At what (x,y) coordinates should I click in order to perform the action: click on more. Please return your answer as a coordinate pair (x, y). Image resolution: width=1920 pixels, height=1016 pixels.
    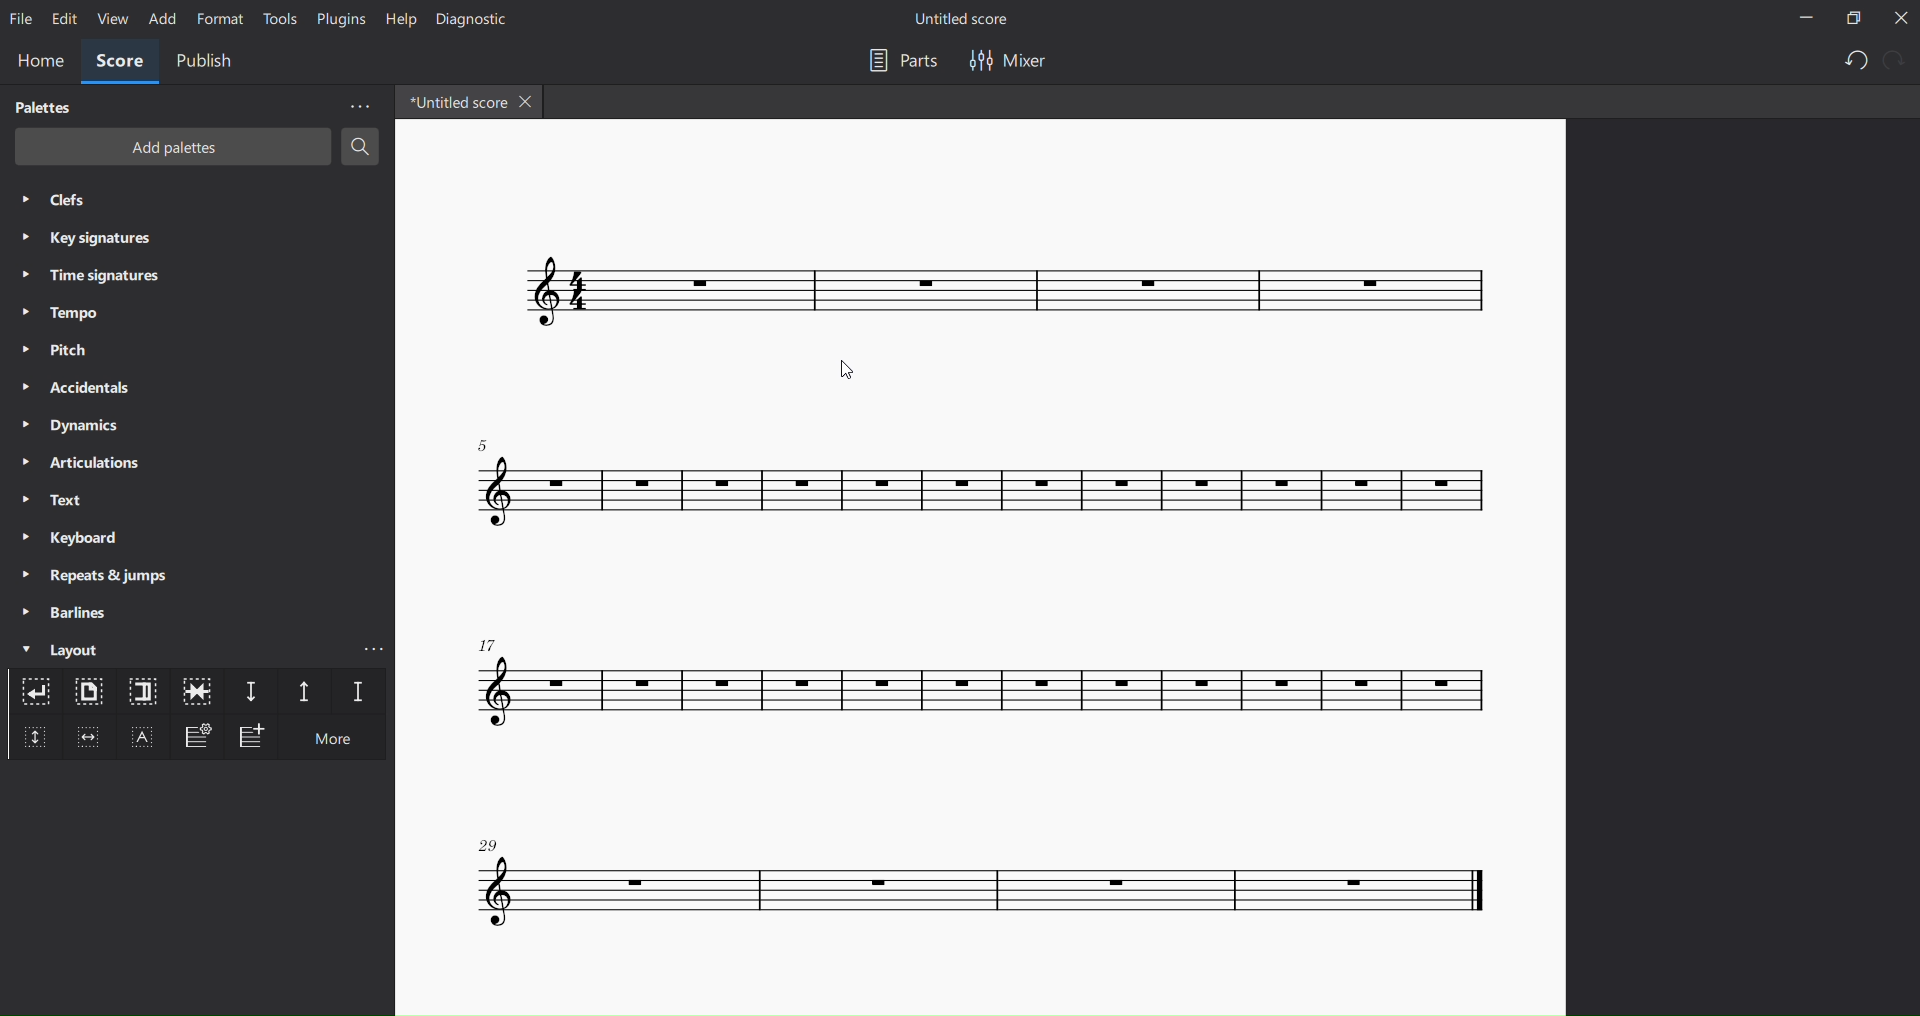
    Looking at the image, I should click on (358, 106).